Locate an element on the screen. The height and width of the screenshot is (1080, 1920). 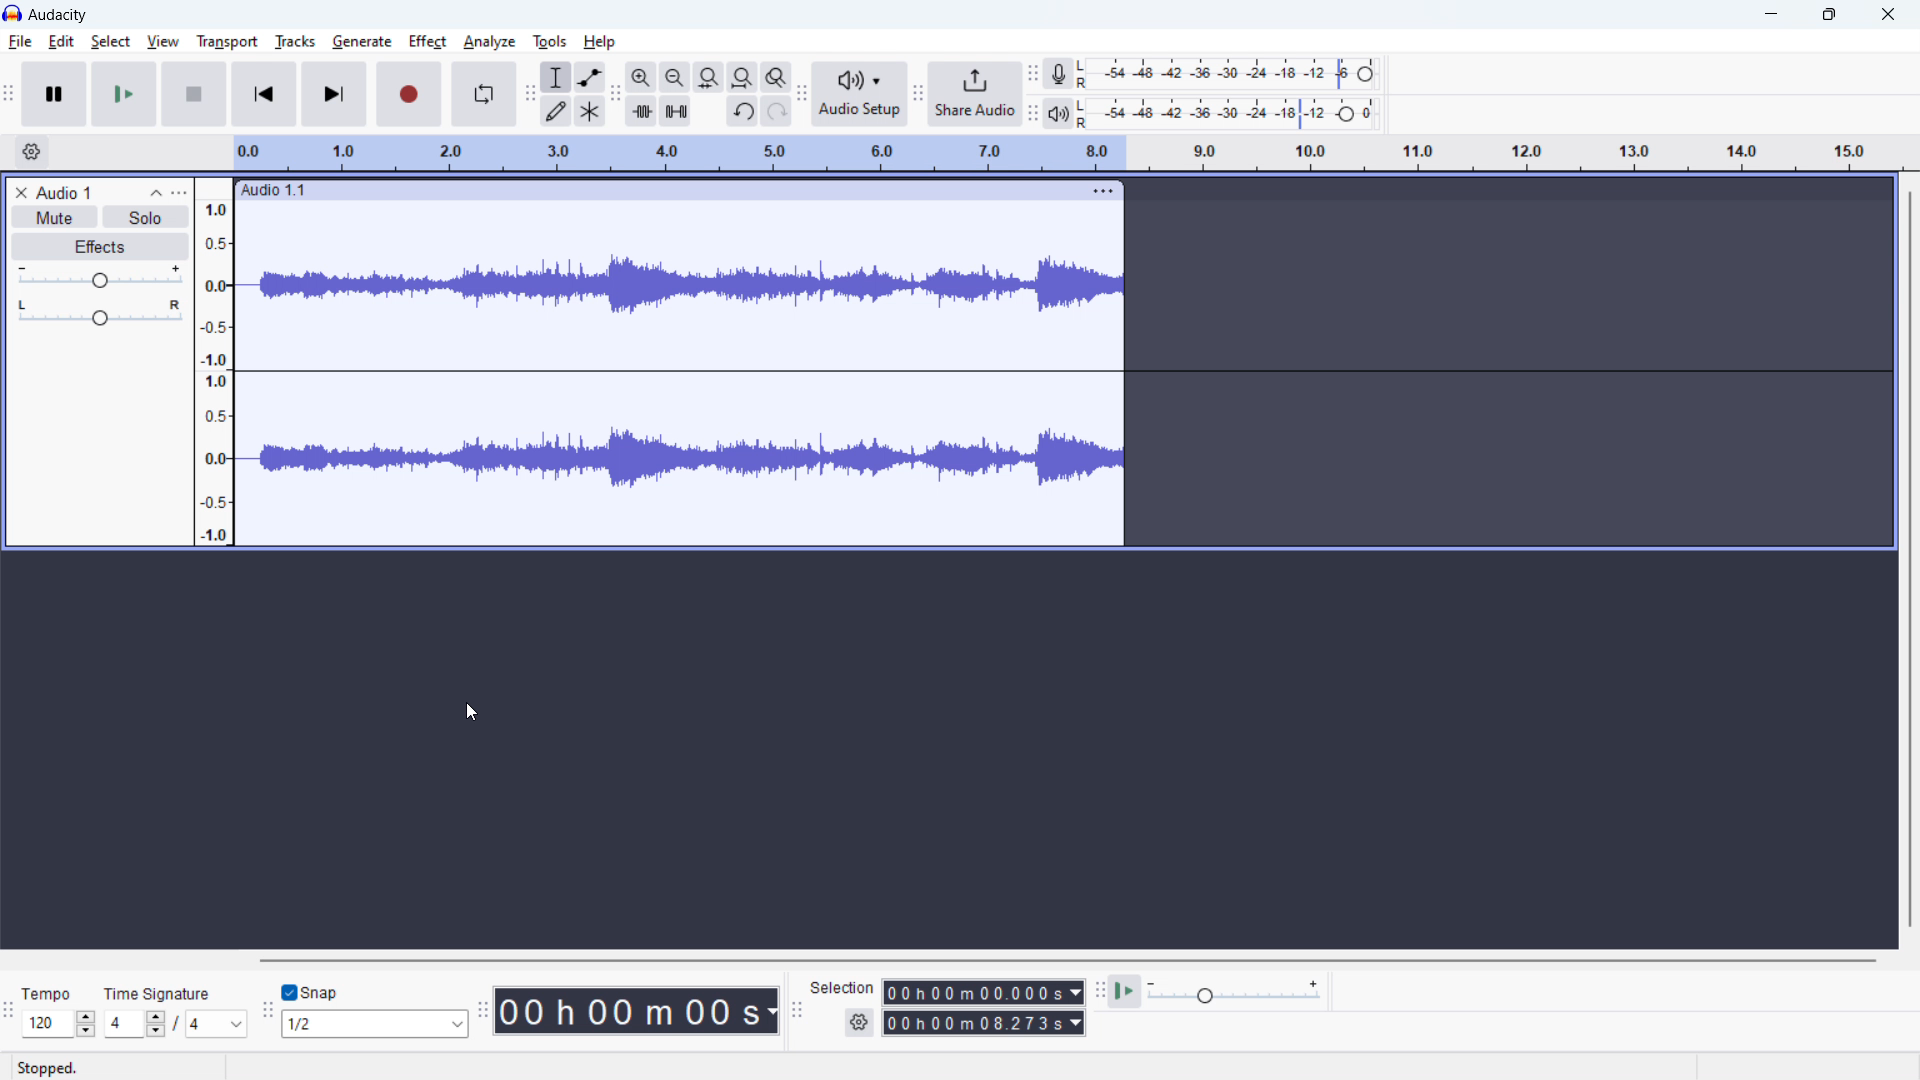
selection toolbar is located at coordinates (797, 1008).